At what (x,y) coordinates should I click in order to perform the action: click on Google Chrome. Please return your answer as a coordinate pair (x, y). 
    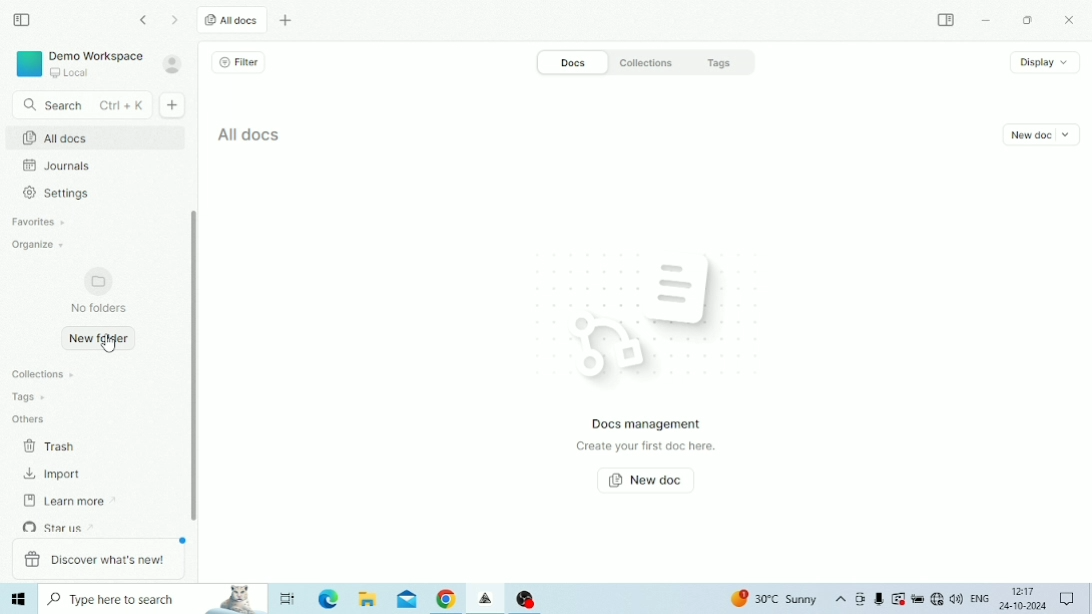
    Looking at the image, I should click on (446, 600).